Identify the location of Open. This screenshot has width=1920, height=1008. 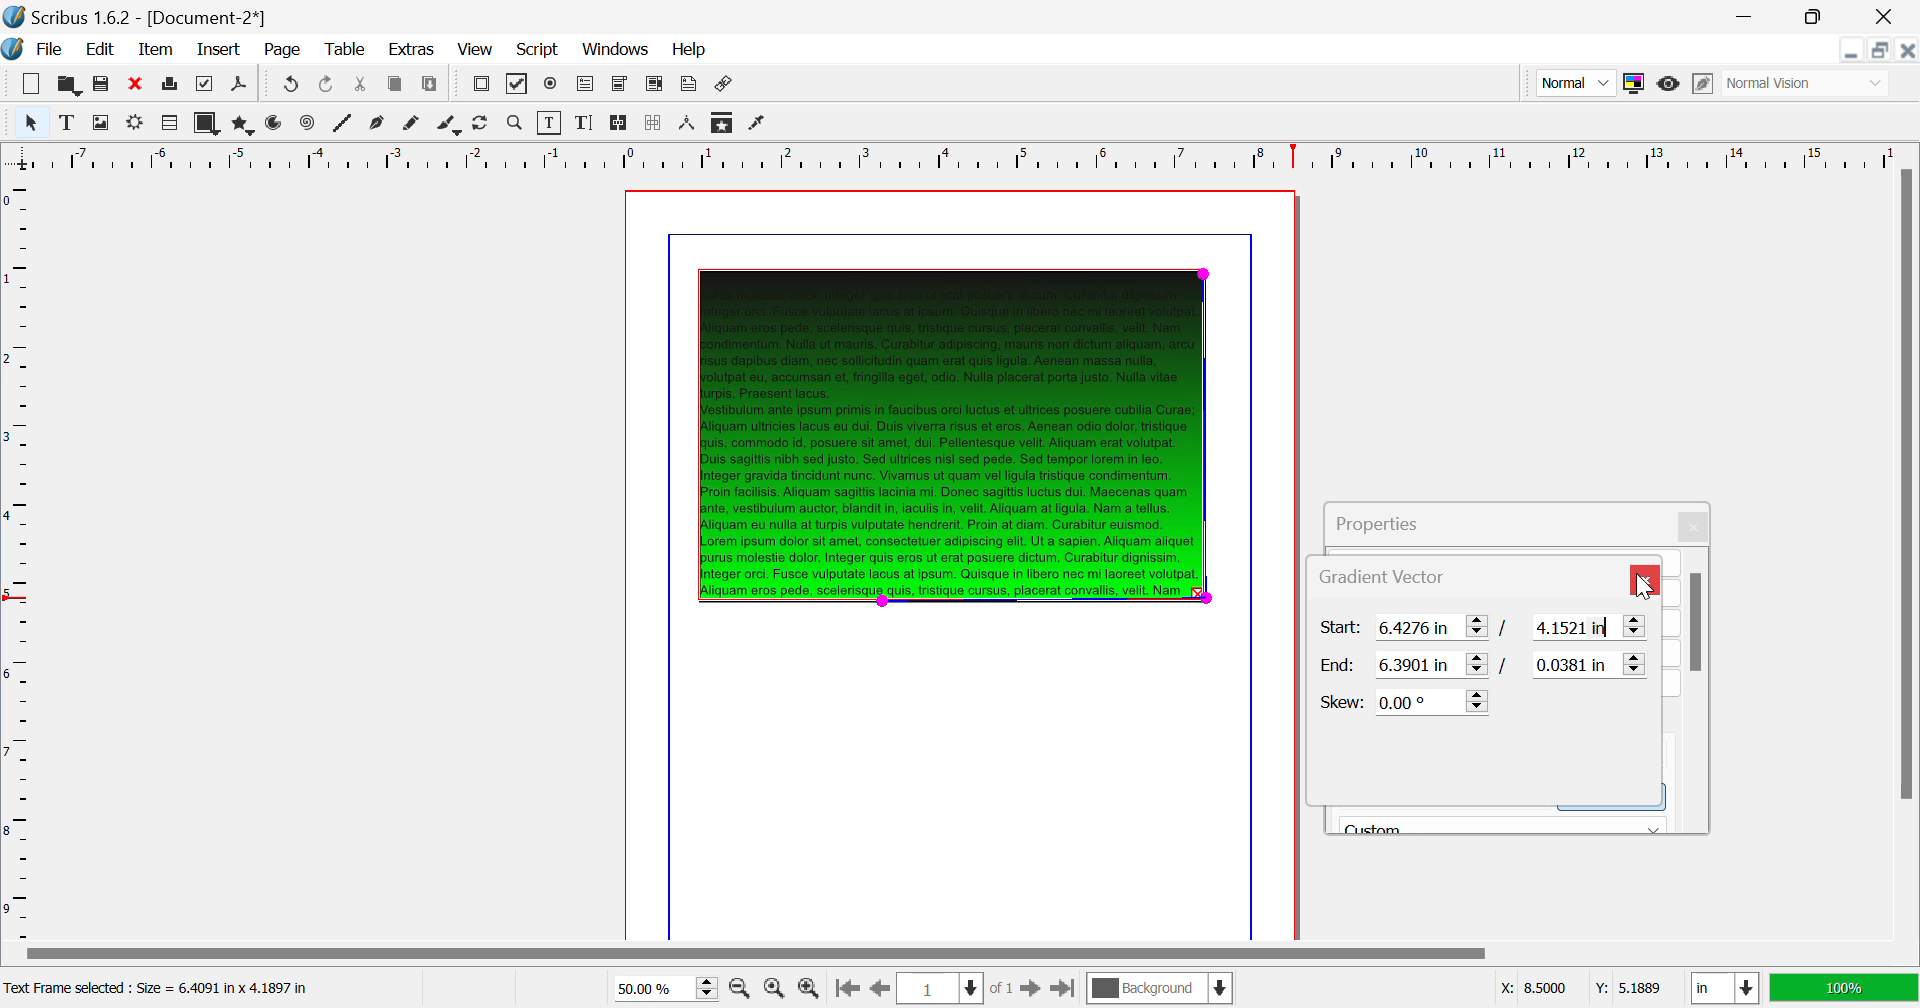
(68, 83).